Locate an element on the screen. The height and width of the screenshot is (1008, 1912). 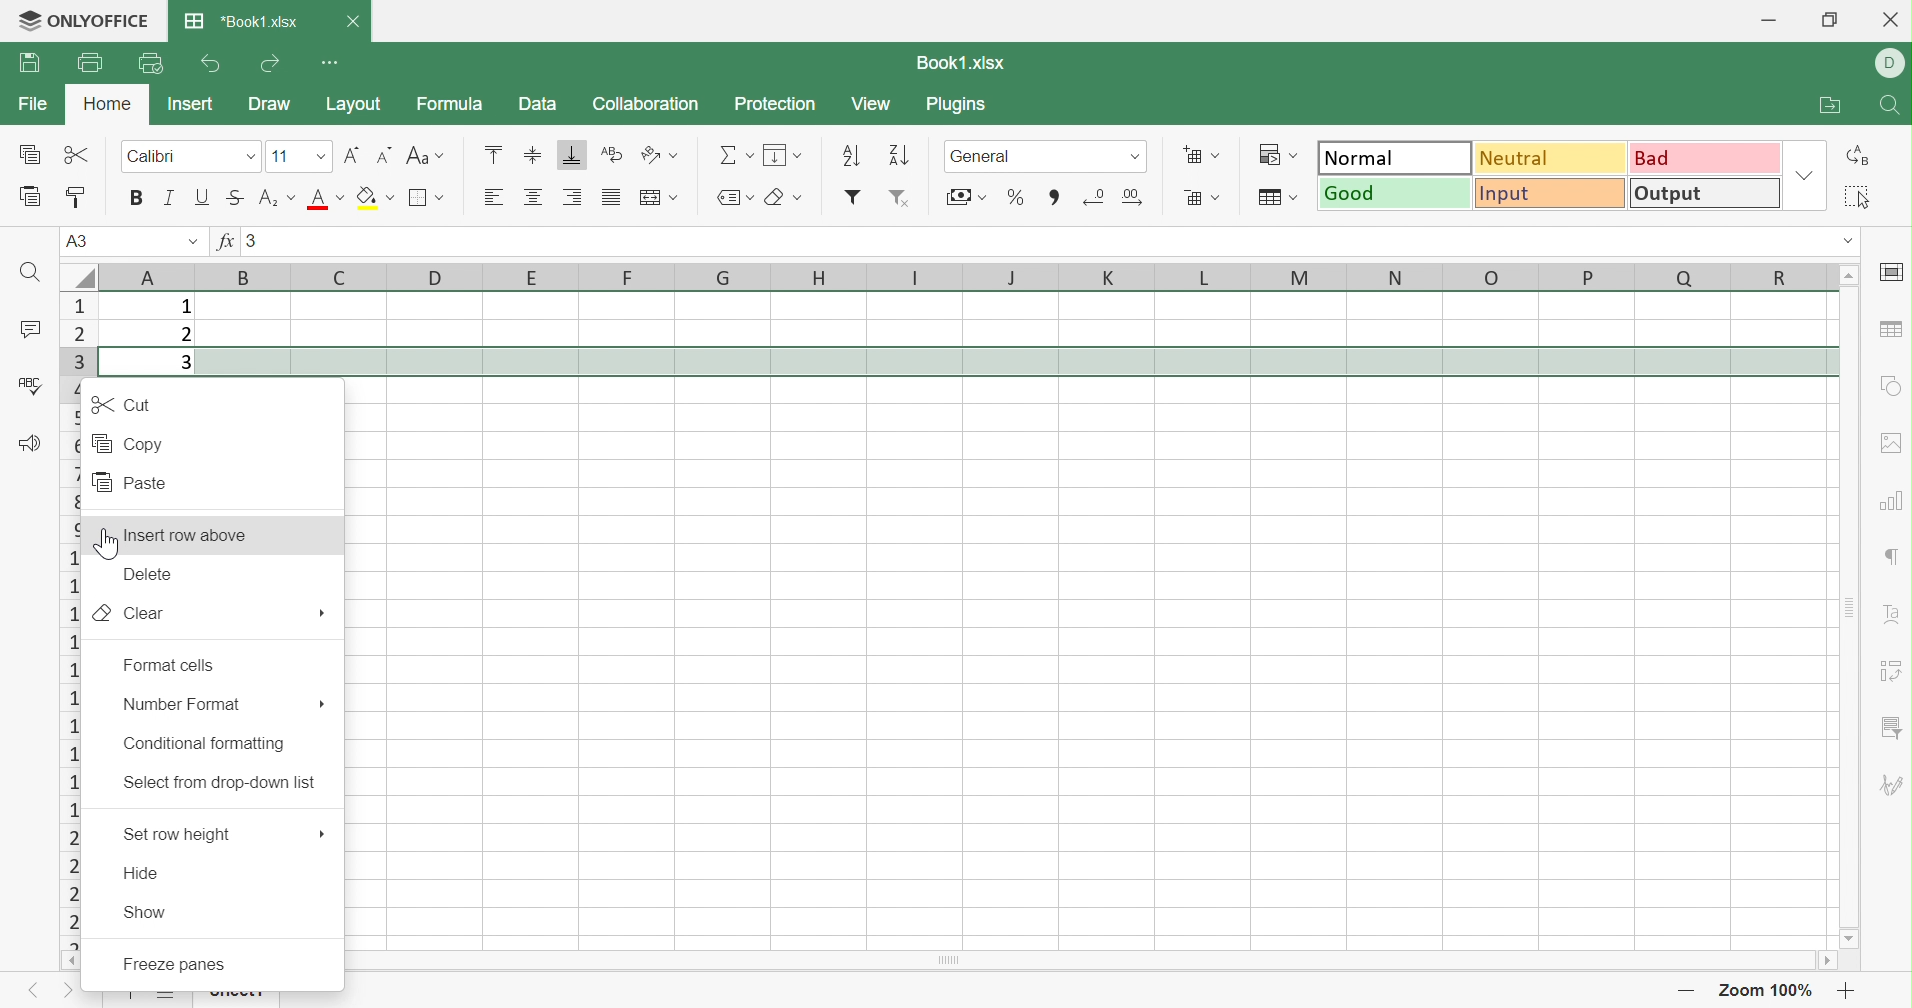
Find is located at coordinates (1893, 105).